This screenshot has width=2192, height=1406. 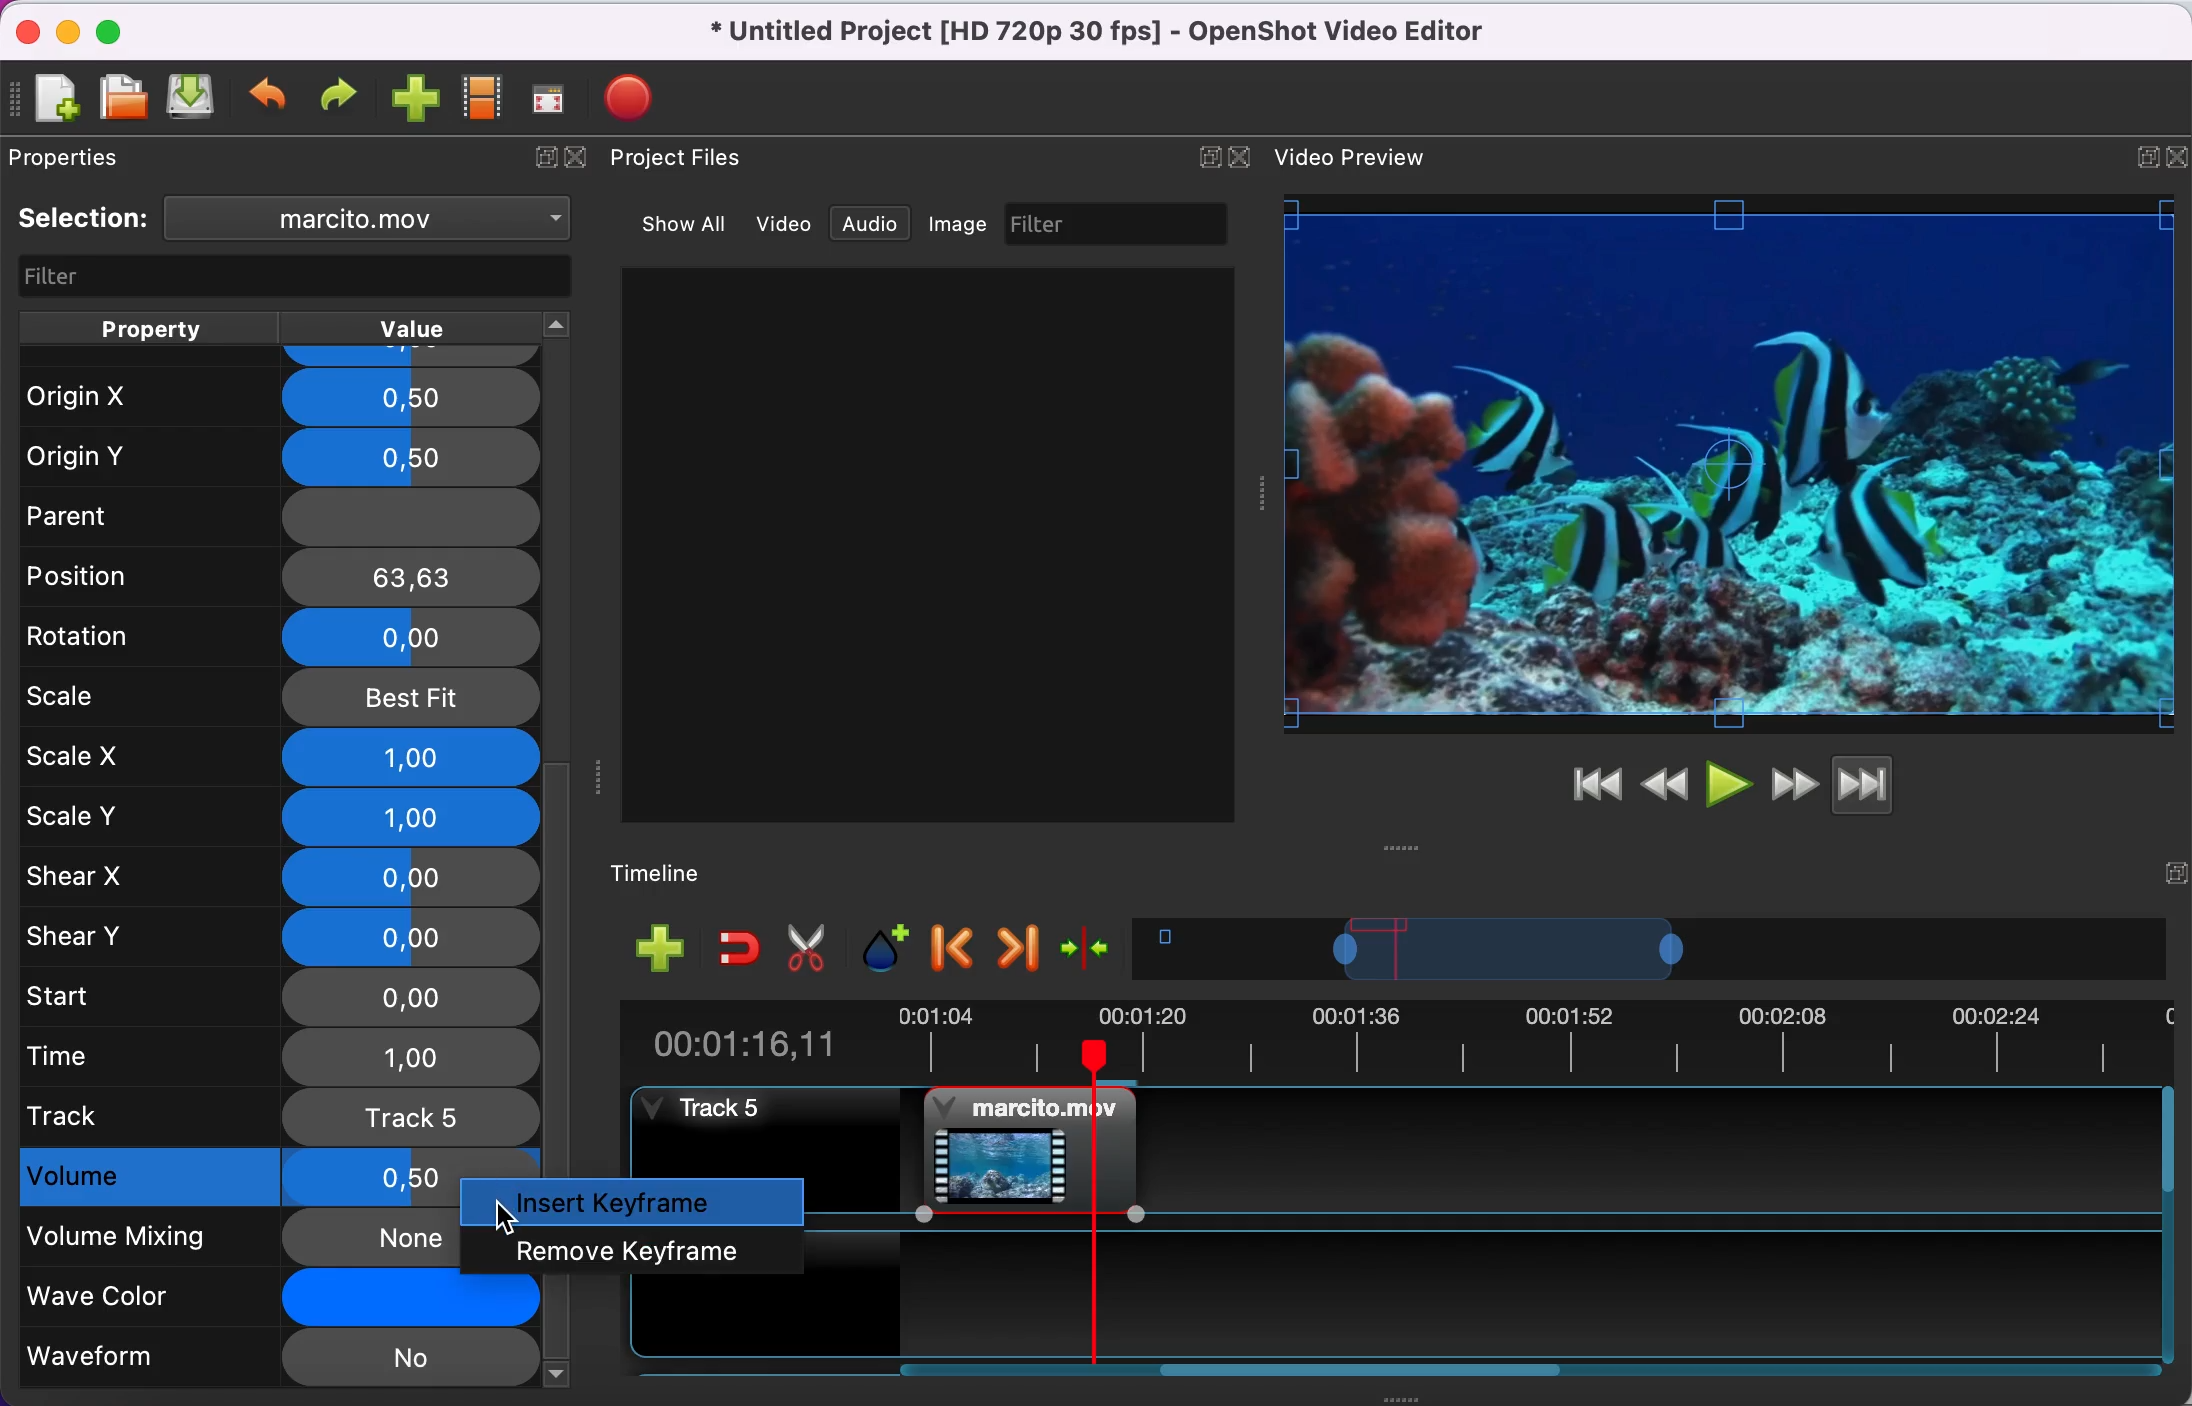 I want to click on wave color, so click(x=245, y=1297).